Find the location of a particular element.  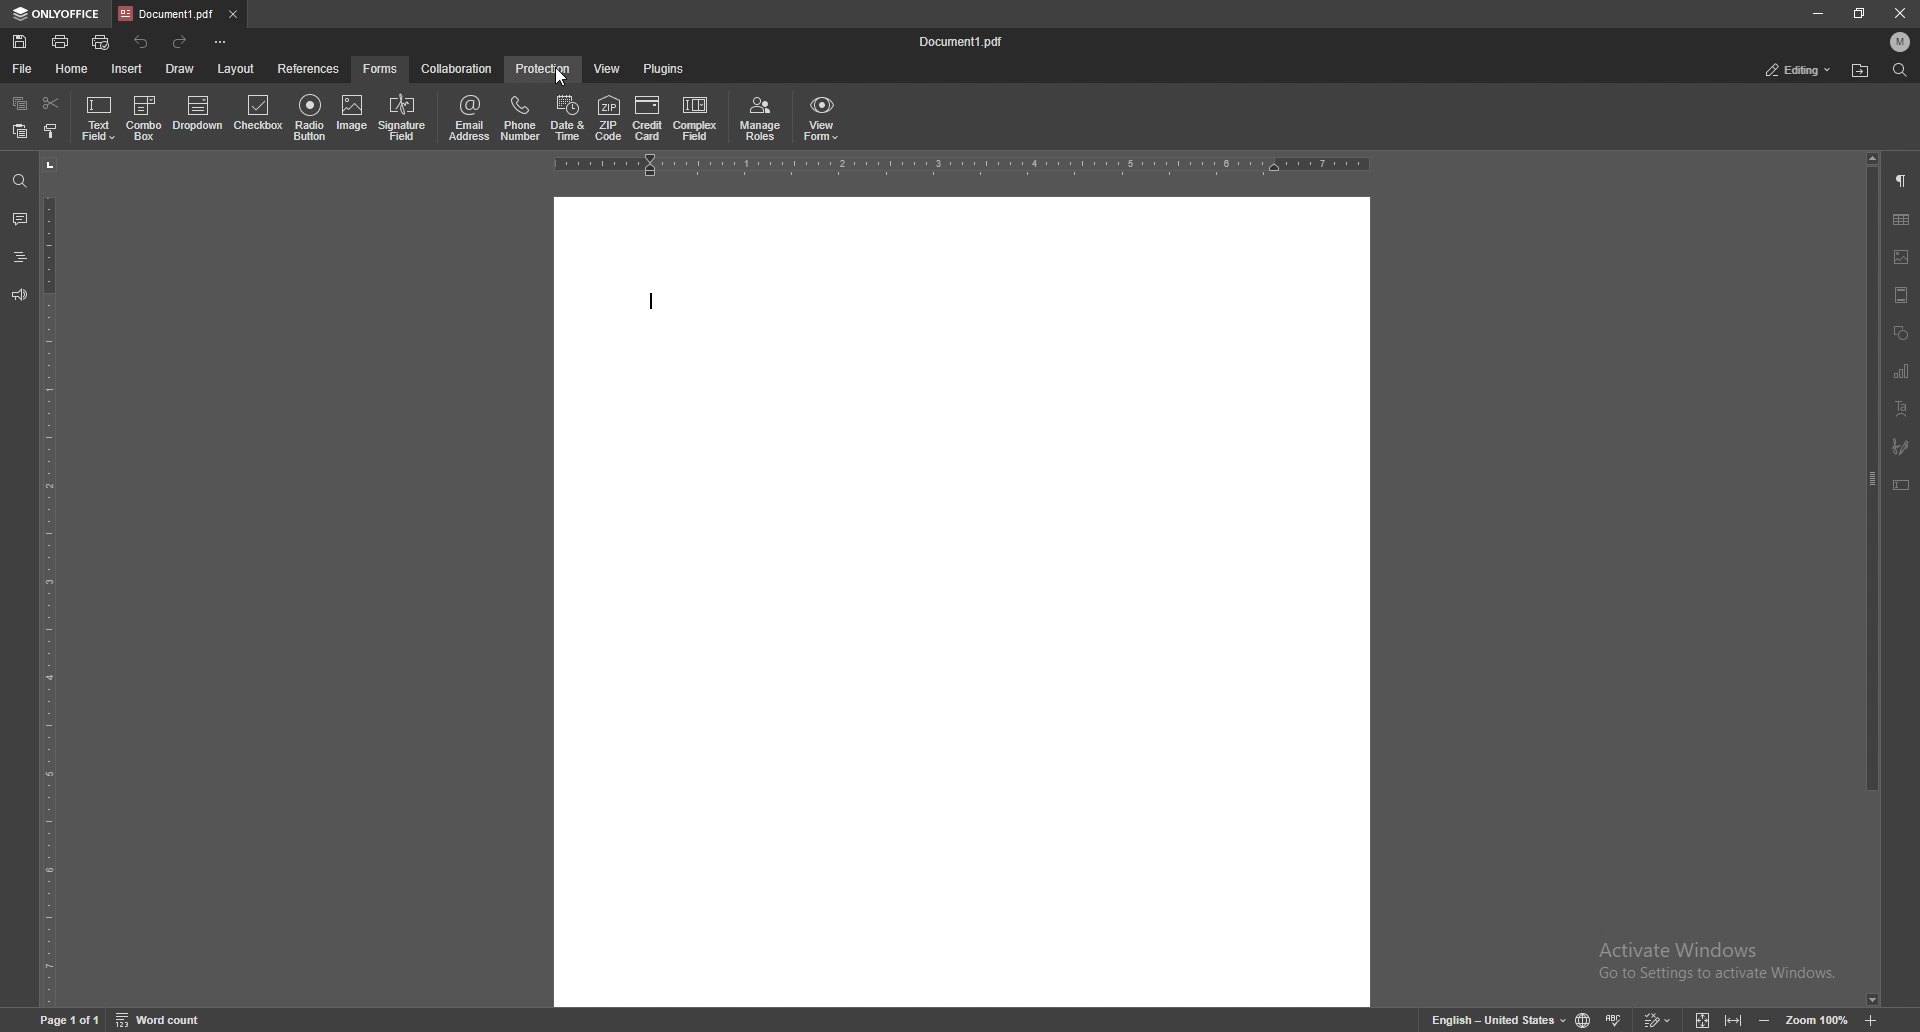

cursor is located at coordinates (560, 80).